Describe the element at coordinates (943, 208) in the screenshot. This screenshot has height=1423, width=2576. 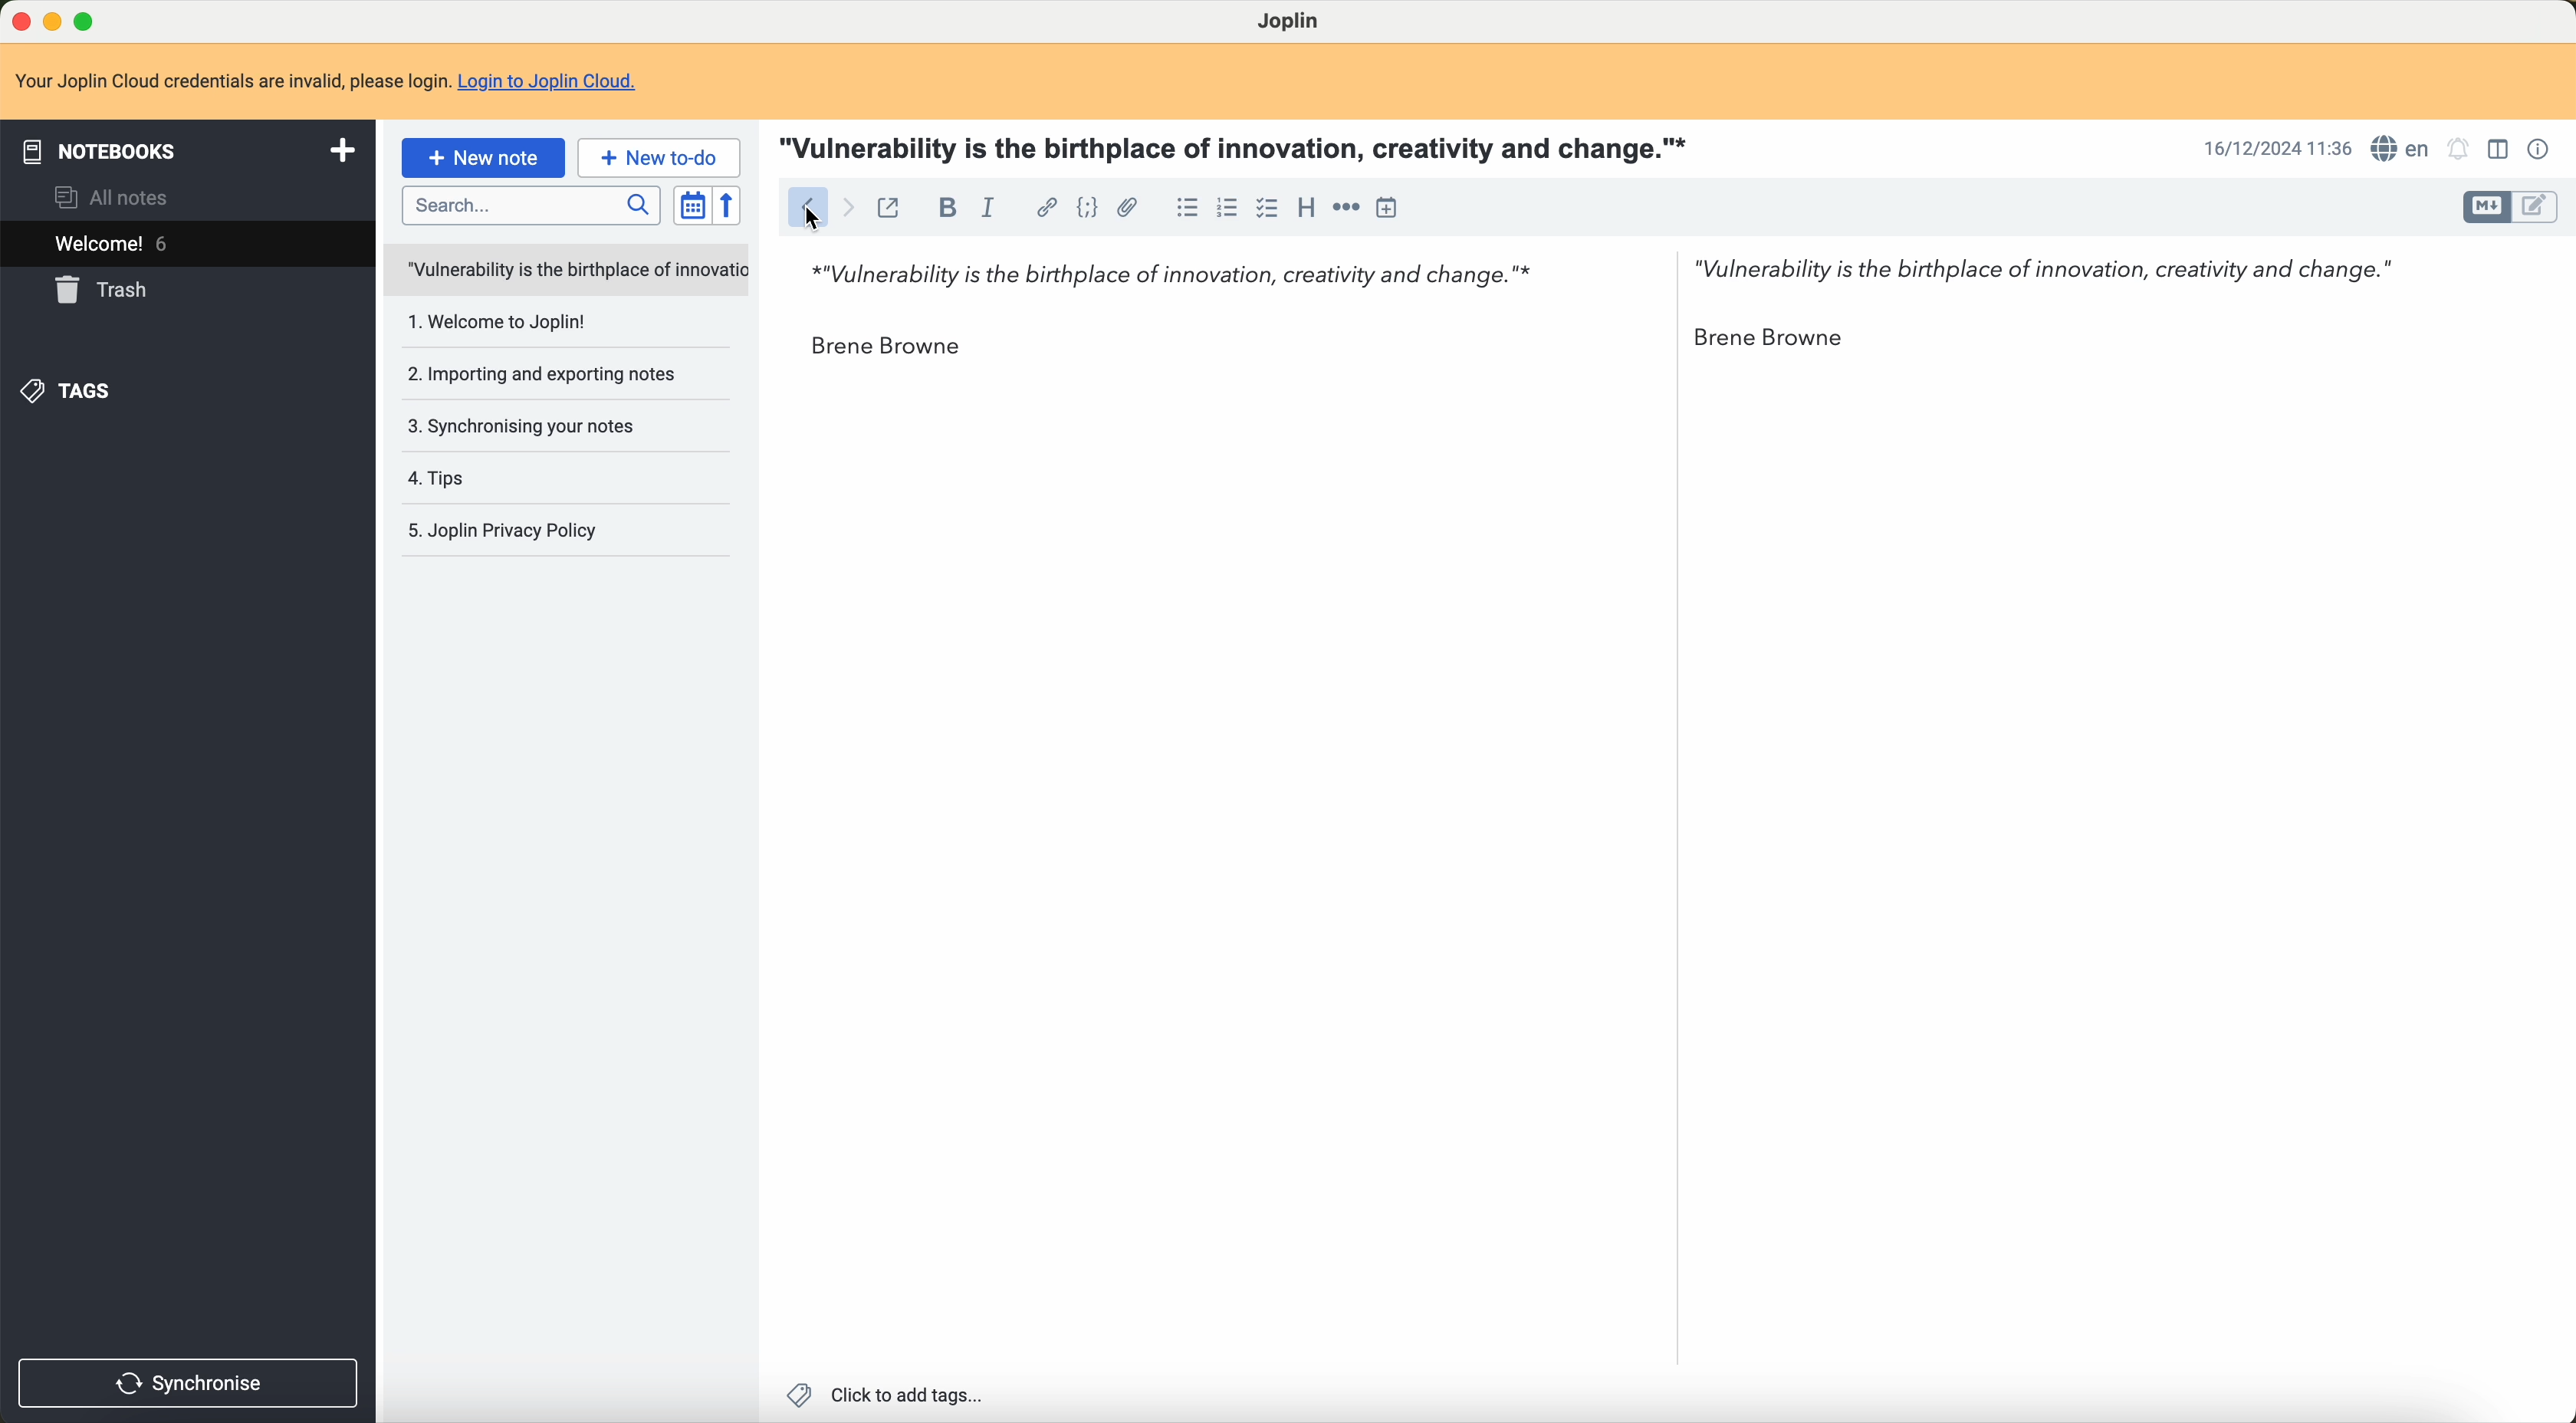
I see `bold` at that location.